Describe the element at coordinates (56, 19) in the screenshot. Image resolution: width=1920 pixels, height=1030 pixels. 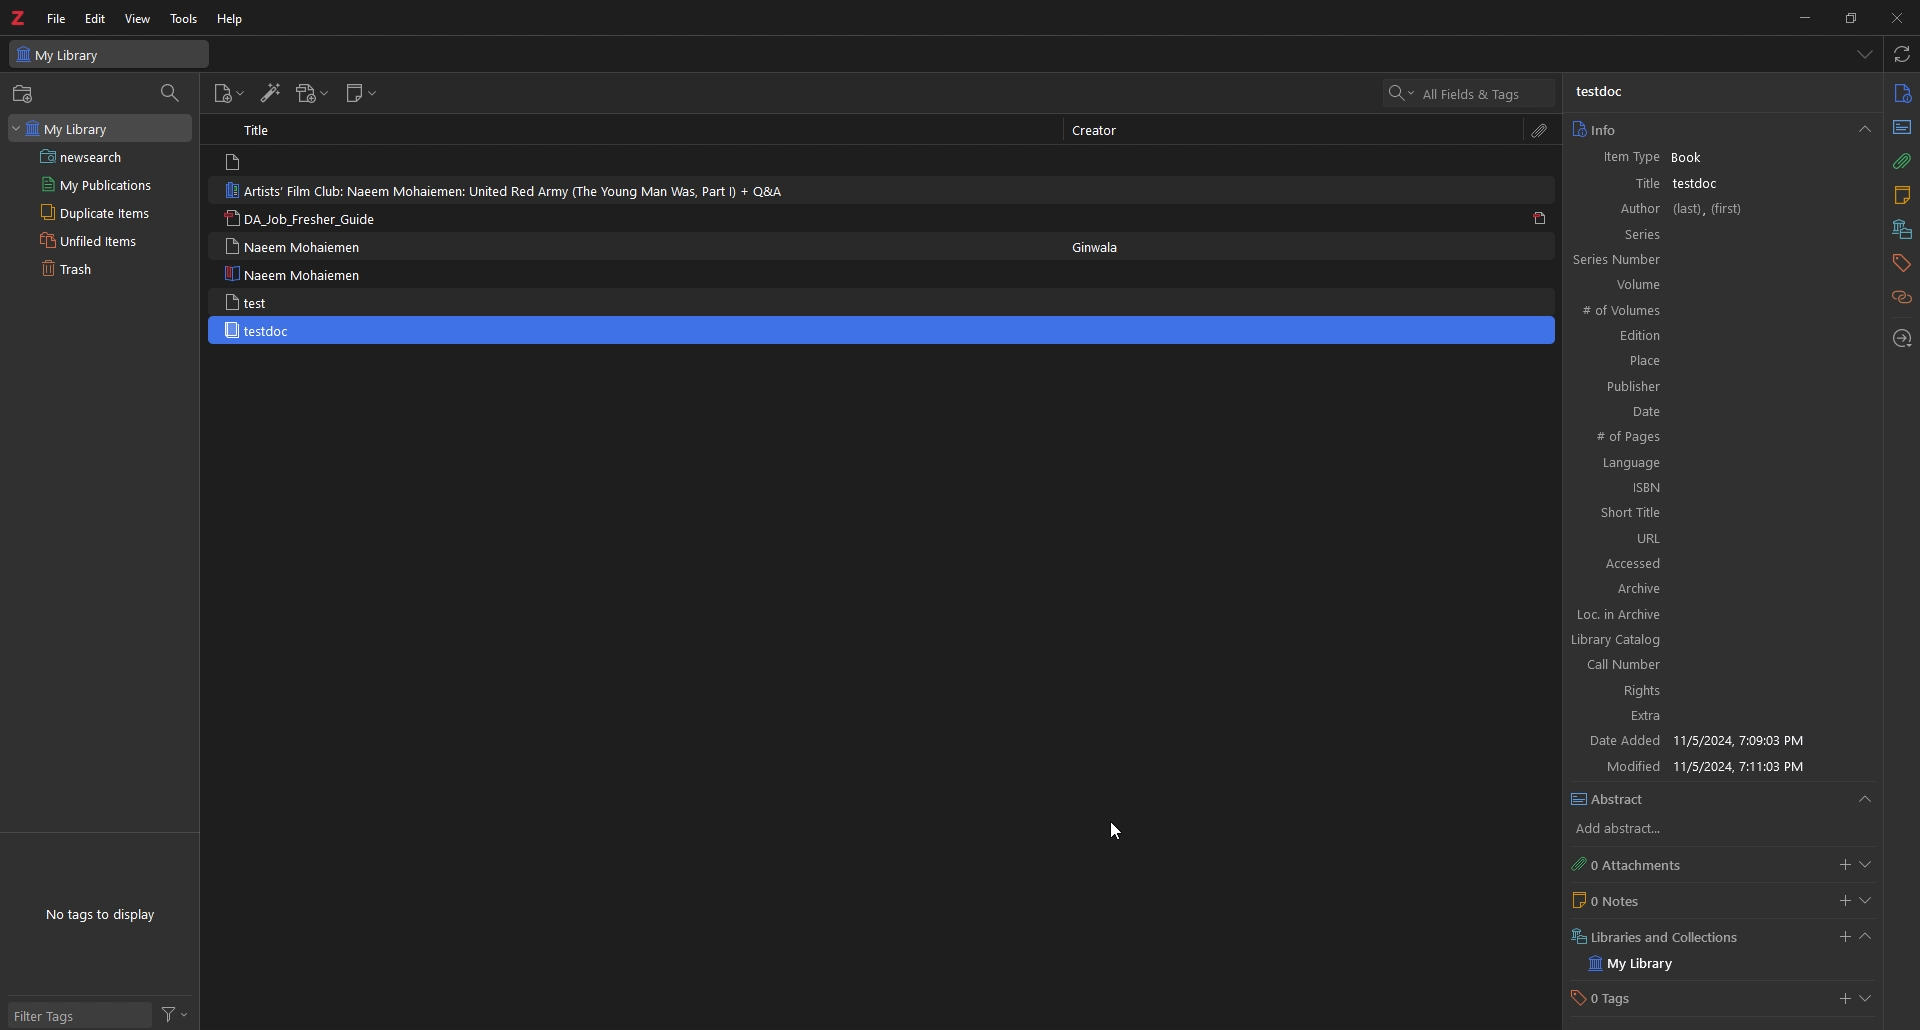
I see `file` at that location.